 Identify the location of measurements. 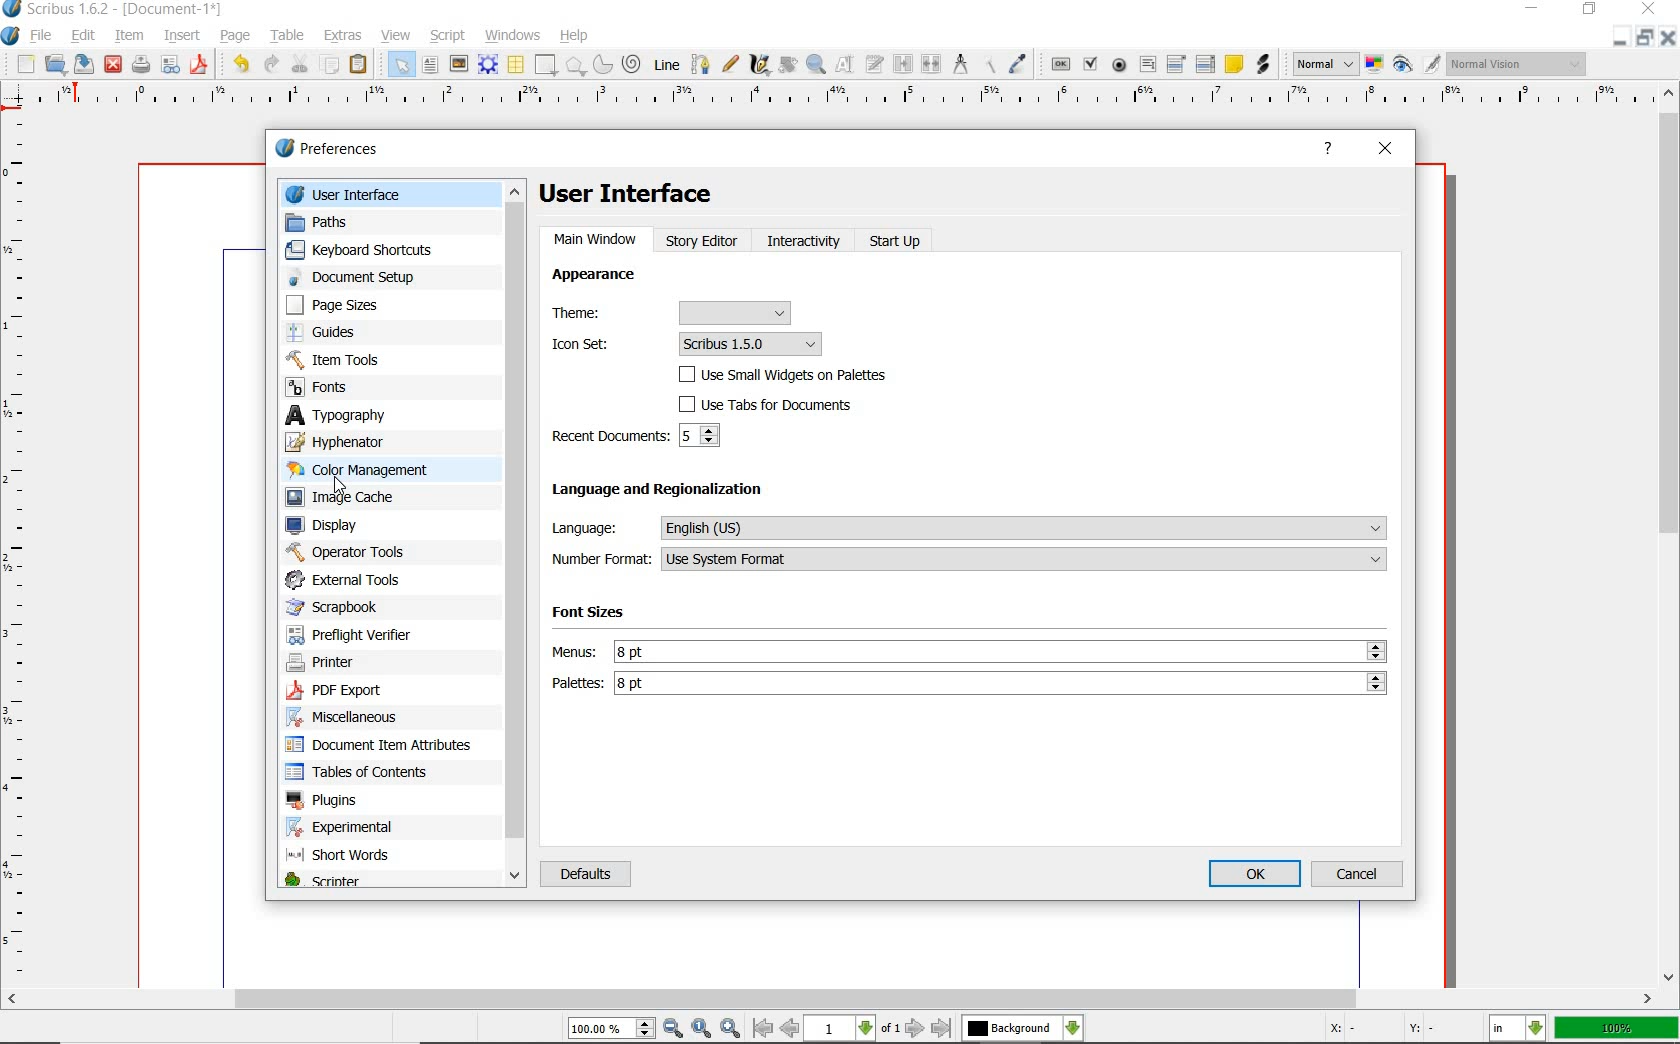
(961, 65).